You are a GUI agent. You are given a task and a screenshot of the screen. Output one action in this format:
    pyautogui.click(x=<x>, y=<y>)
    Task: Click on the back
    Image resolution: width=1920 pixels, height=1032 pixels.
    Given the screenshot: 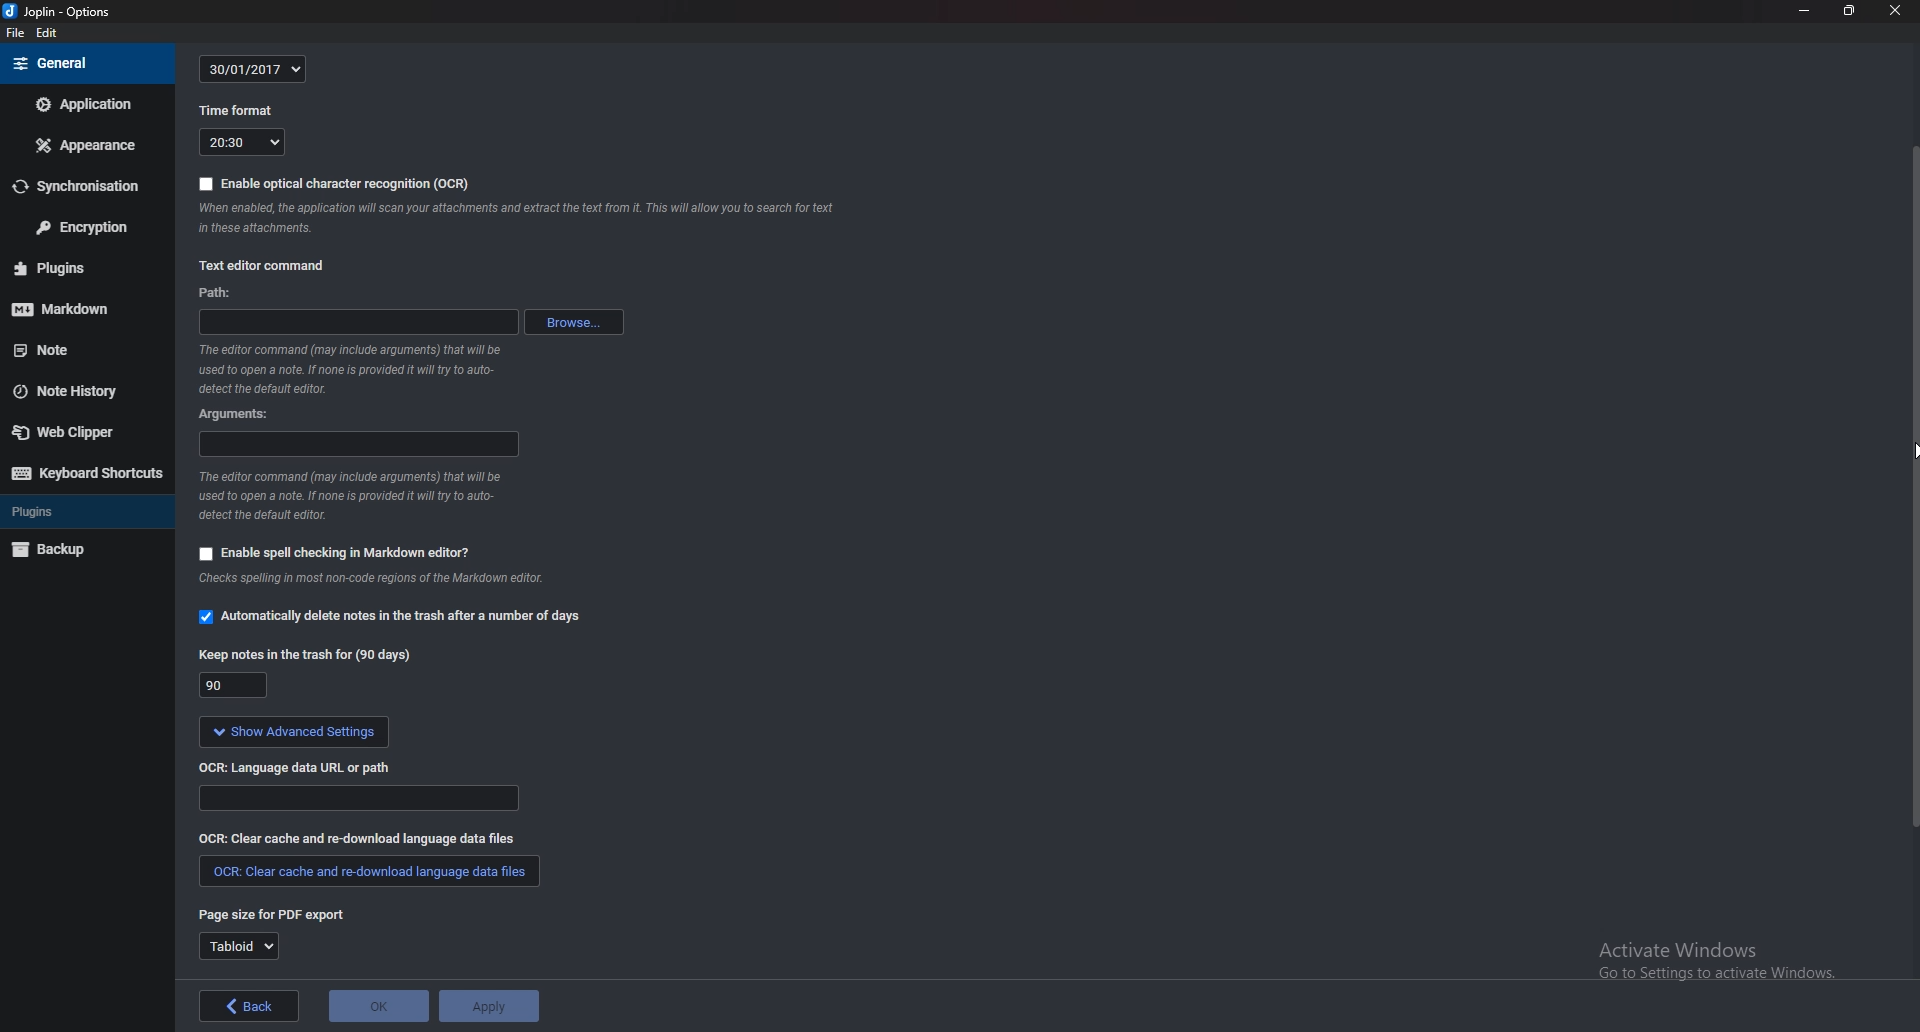 What is the action you would take?
    pyautogui.click(x=249, y=1006)
    